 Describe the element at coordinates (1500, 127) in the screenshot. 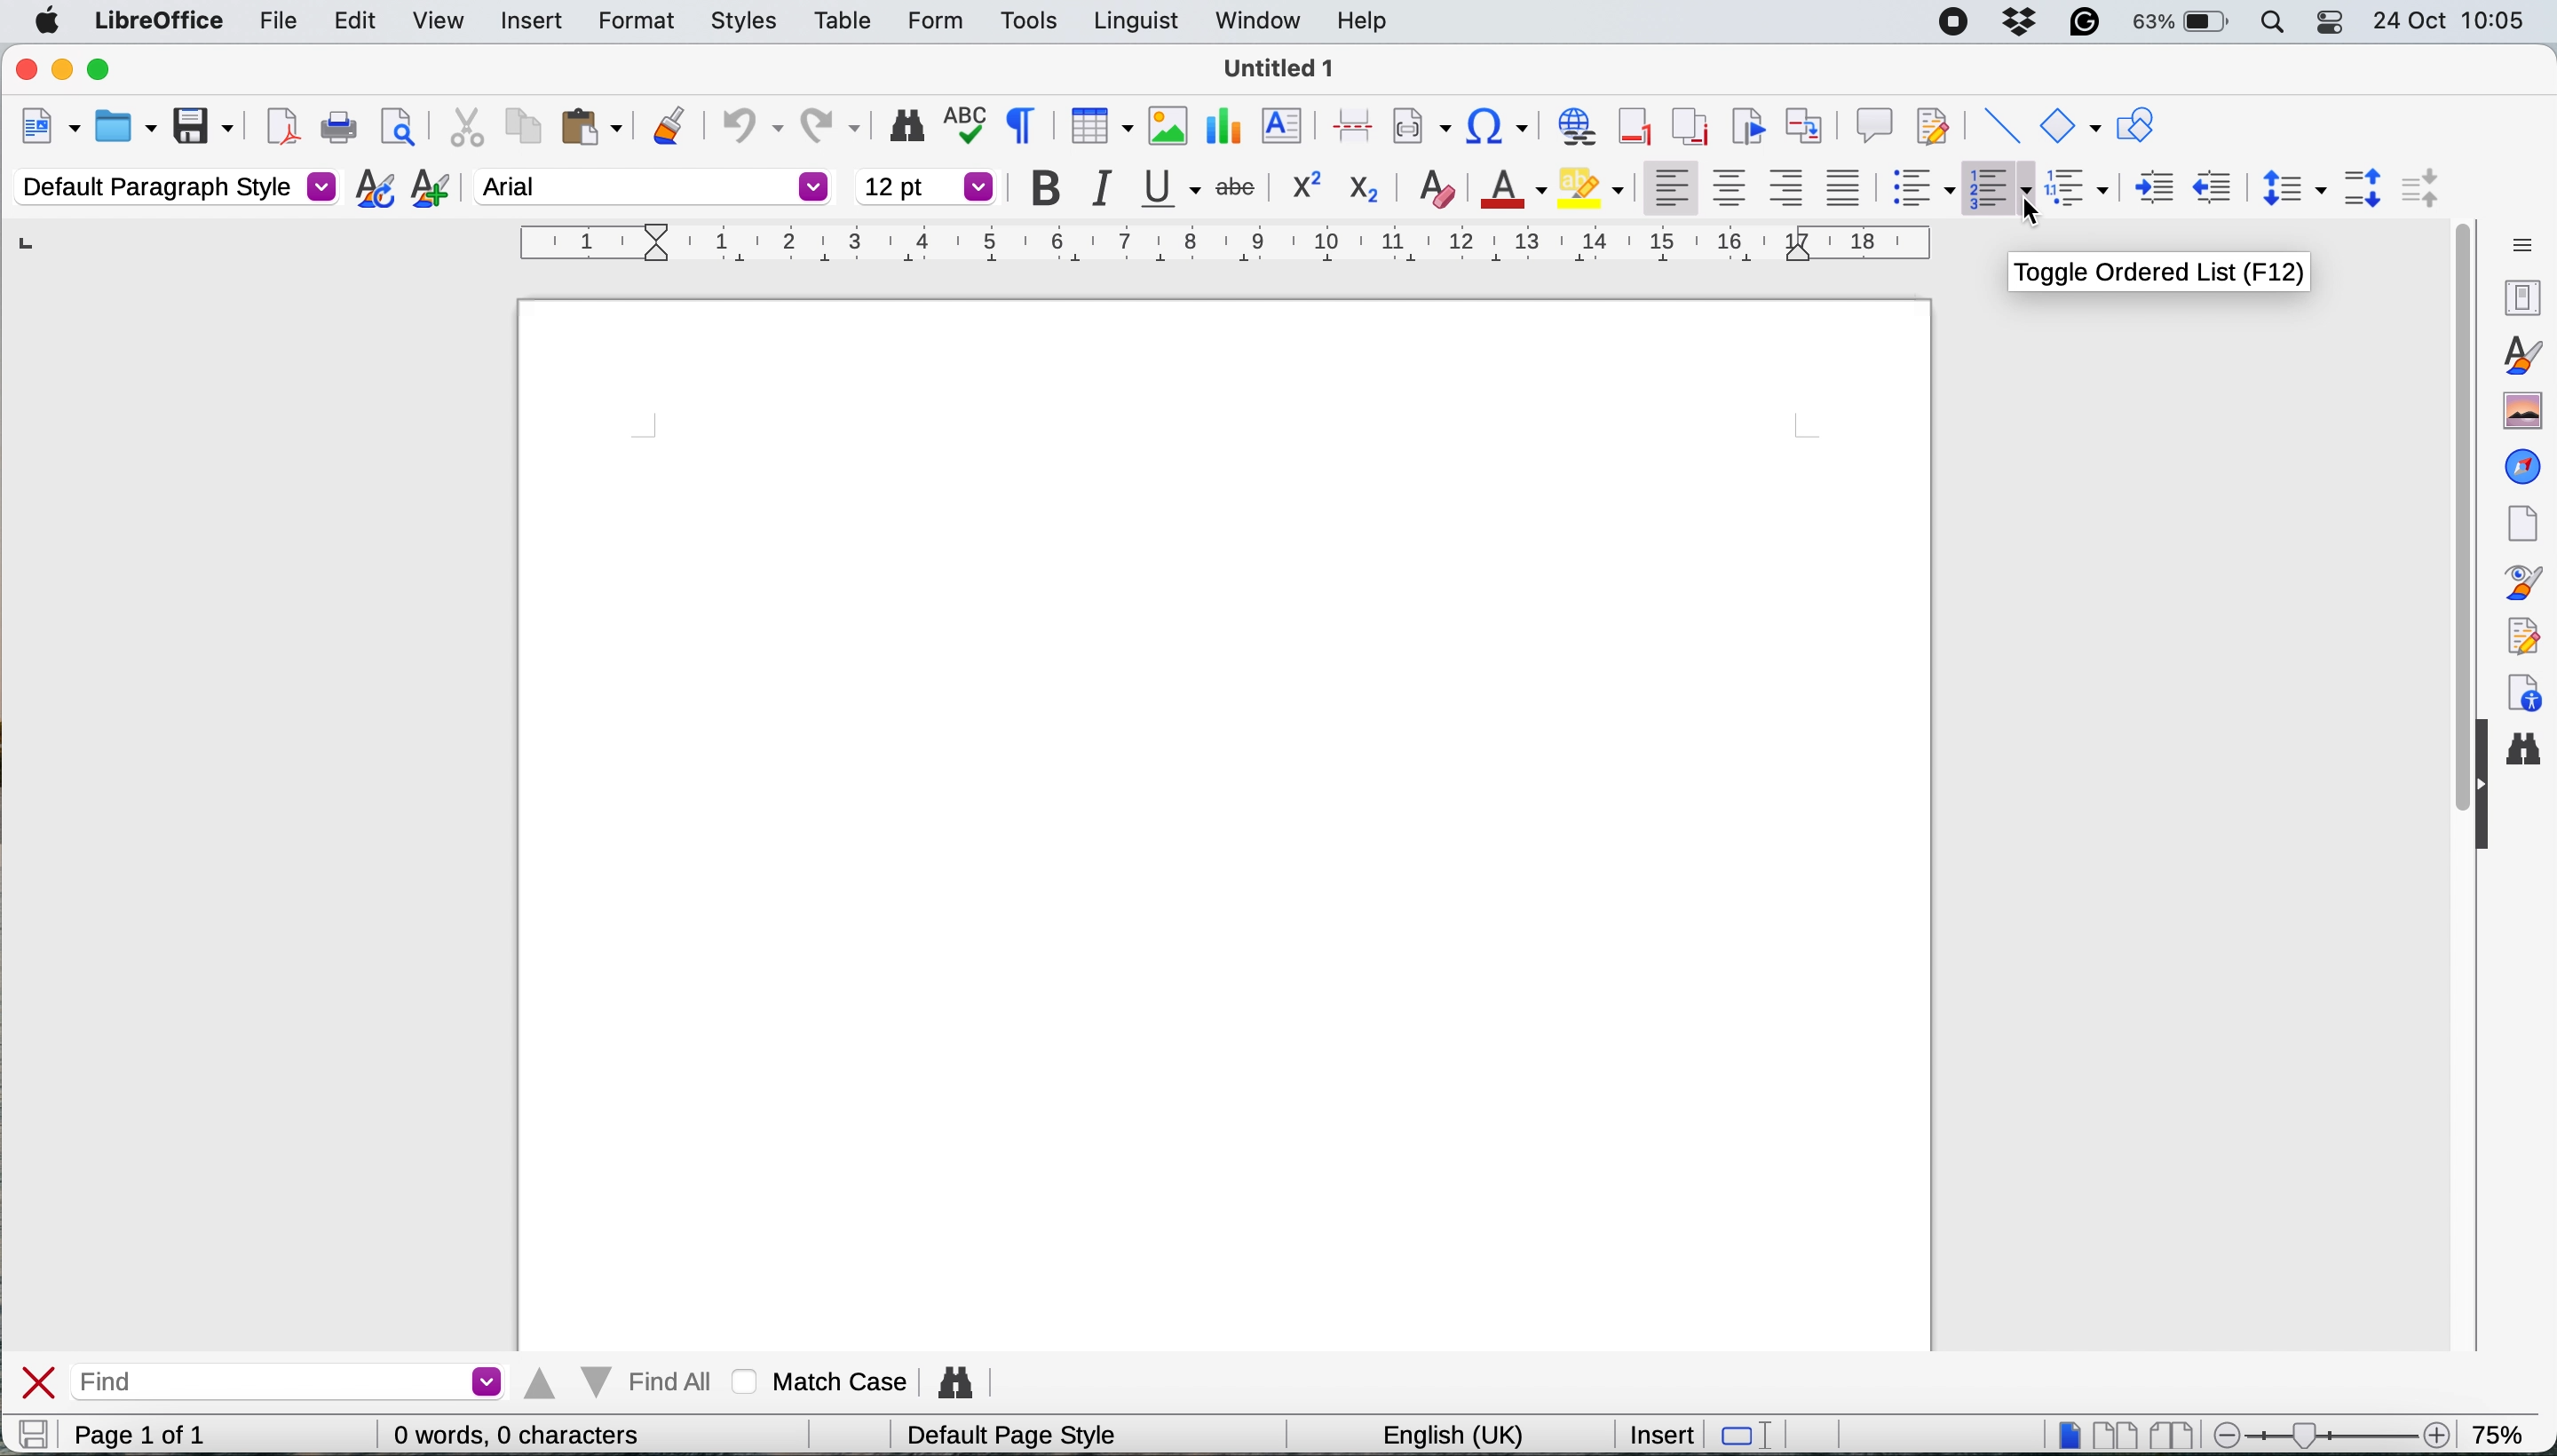

I see `insert special character` at that location.